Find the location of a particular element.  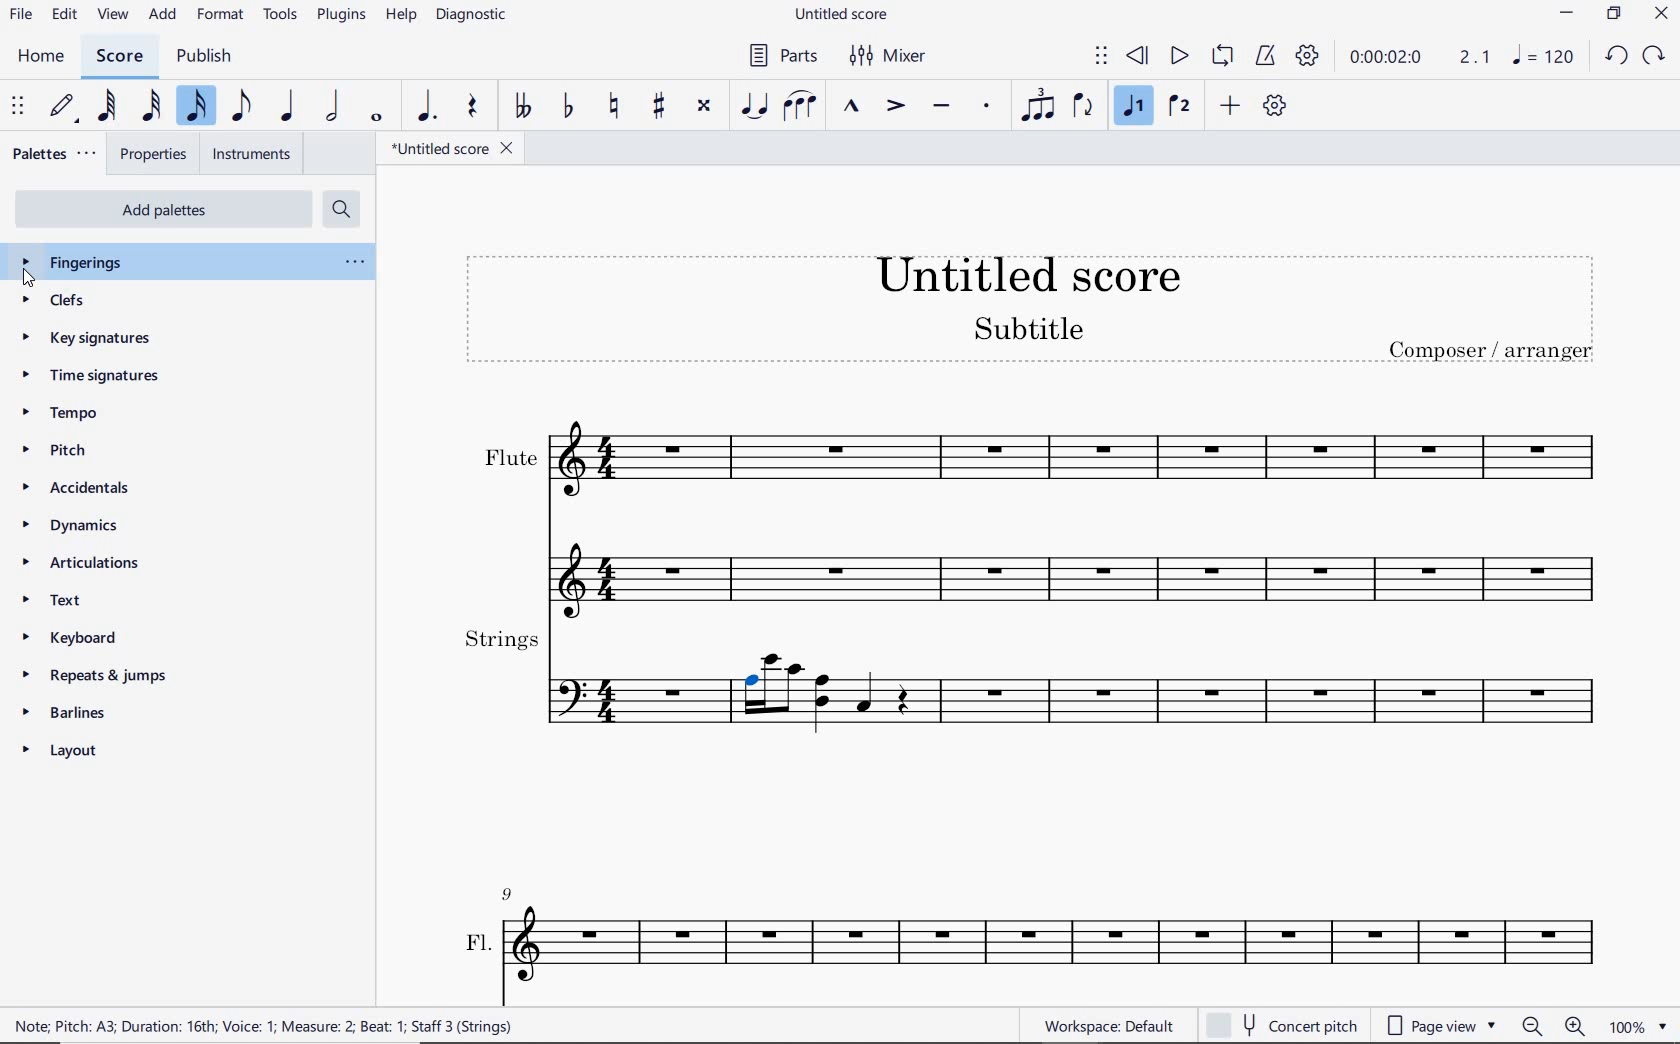

ellipsis is located at coordinates (352, 265).